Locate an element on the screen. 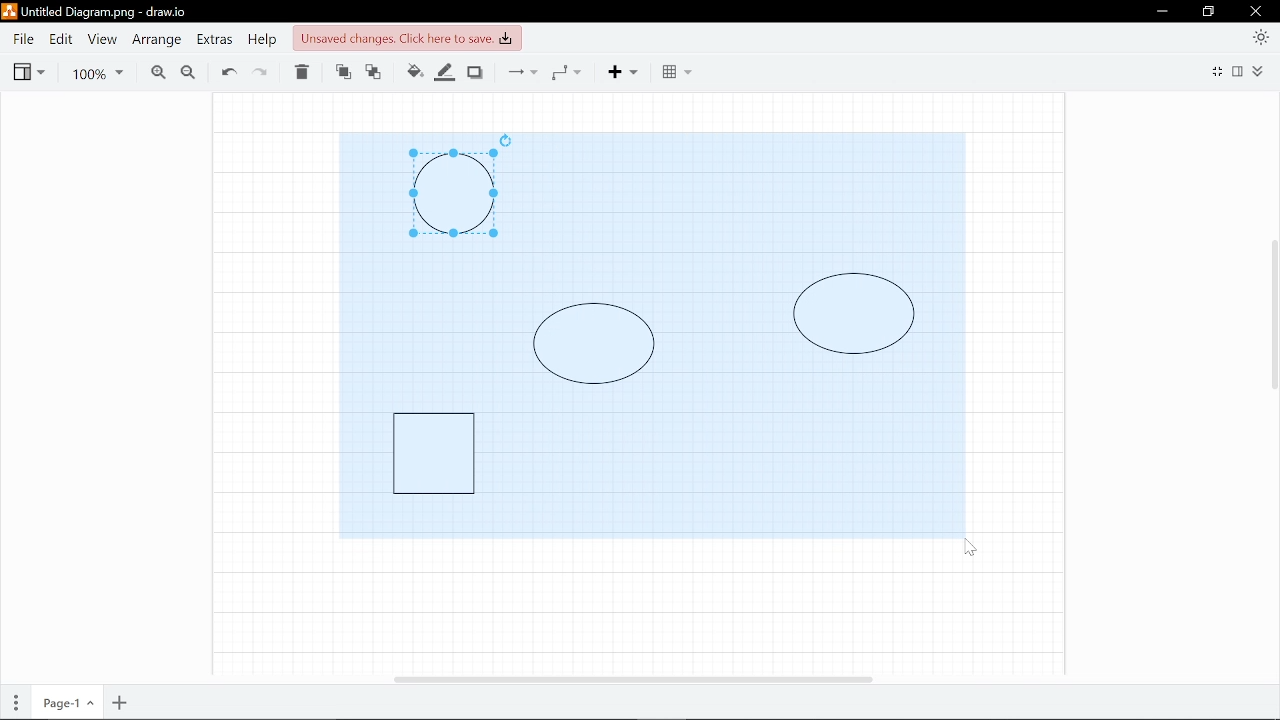 The height and width of the screenshot is (720, 1280). File is located at coordinates (23, 39).